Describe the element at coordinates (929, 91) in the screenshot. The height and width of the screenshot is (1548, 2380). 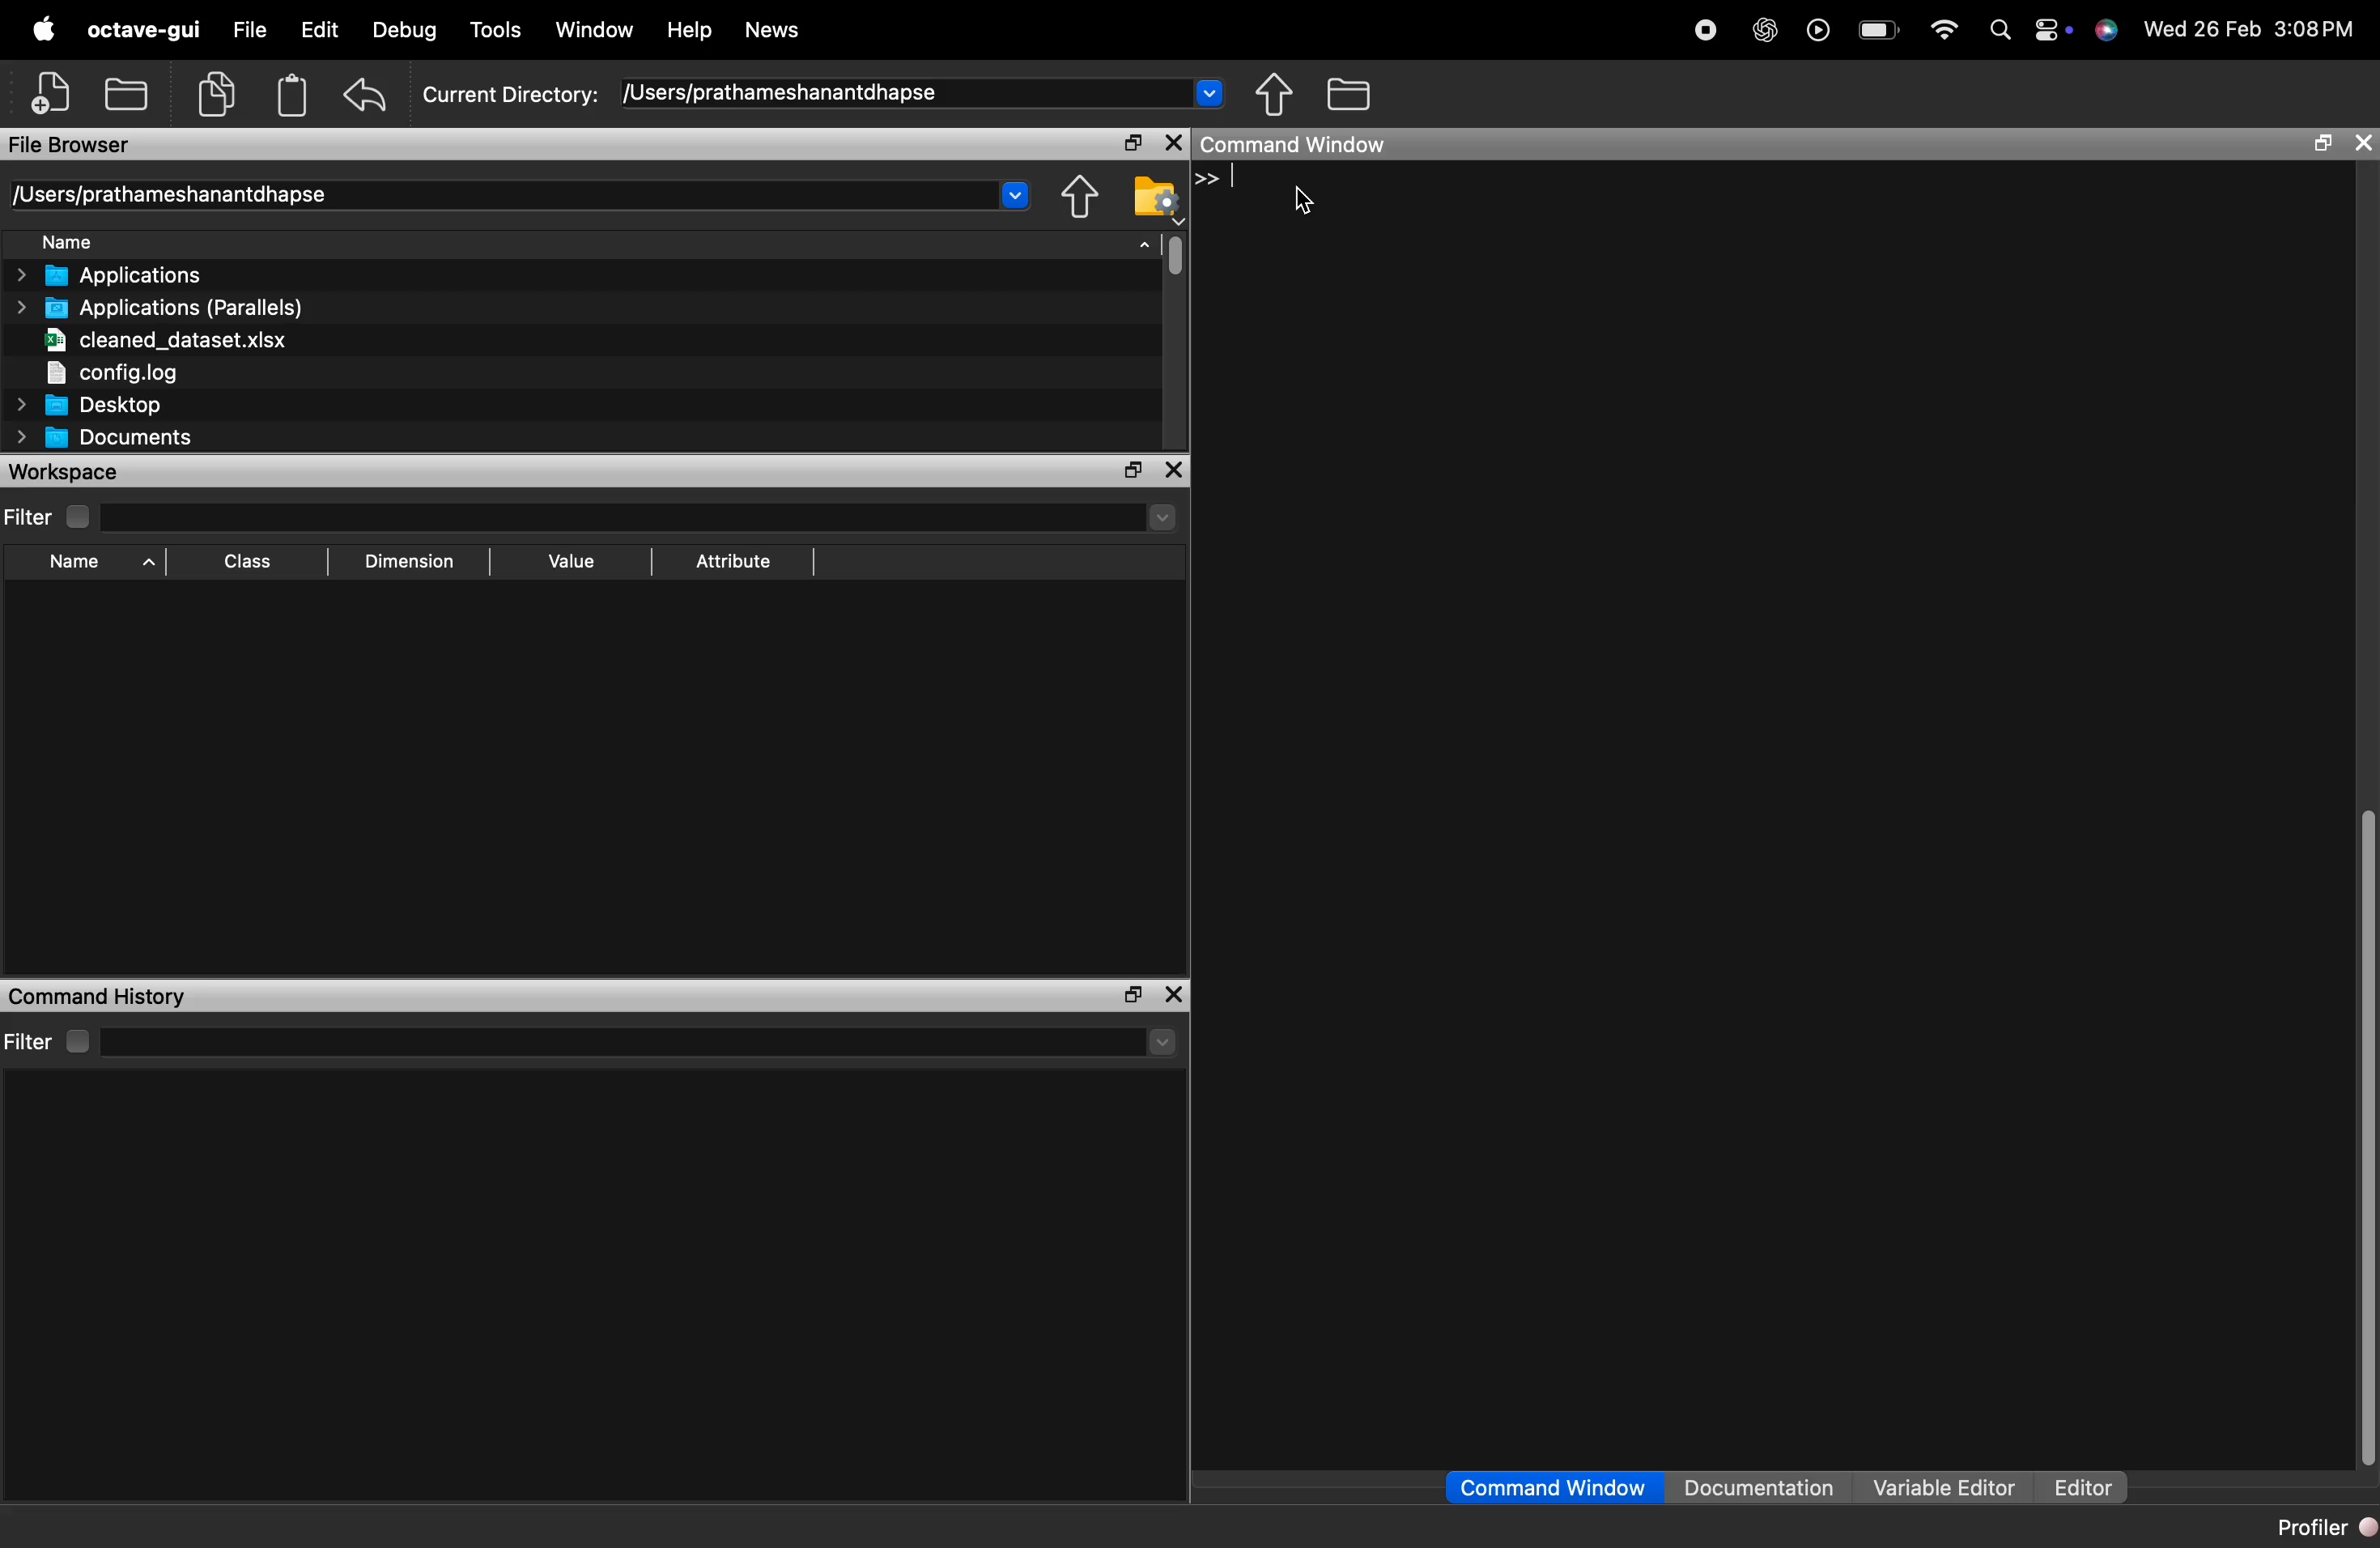
I see `/Users/prathameshanantdhapse` at that location.